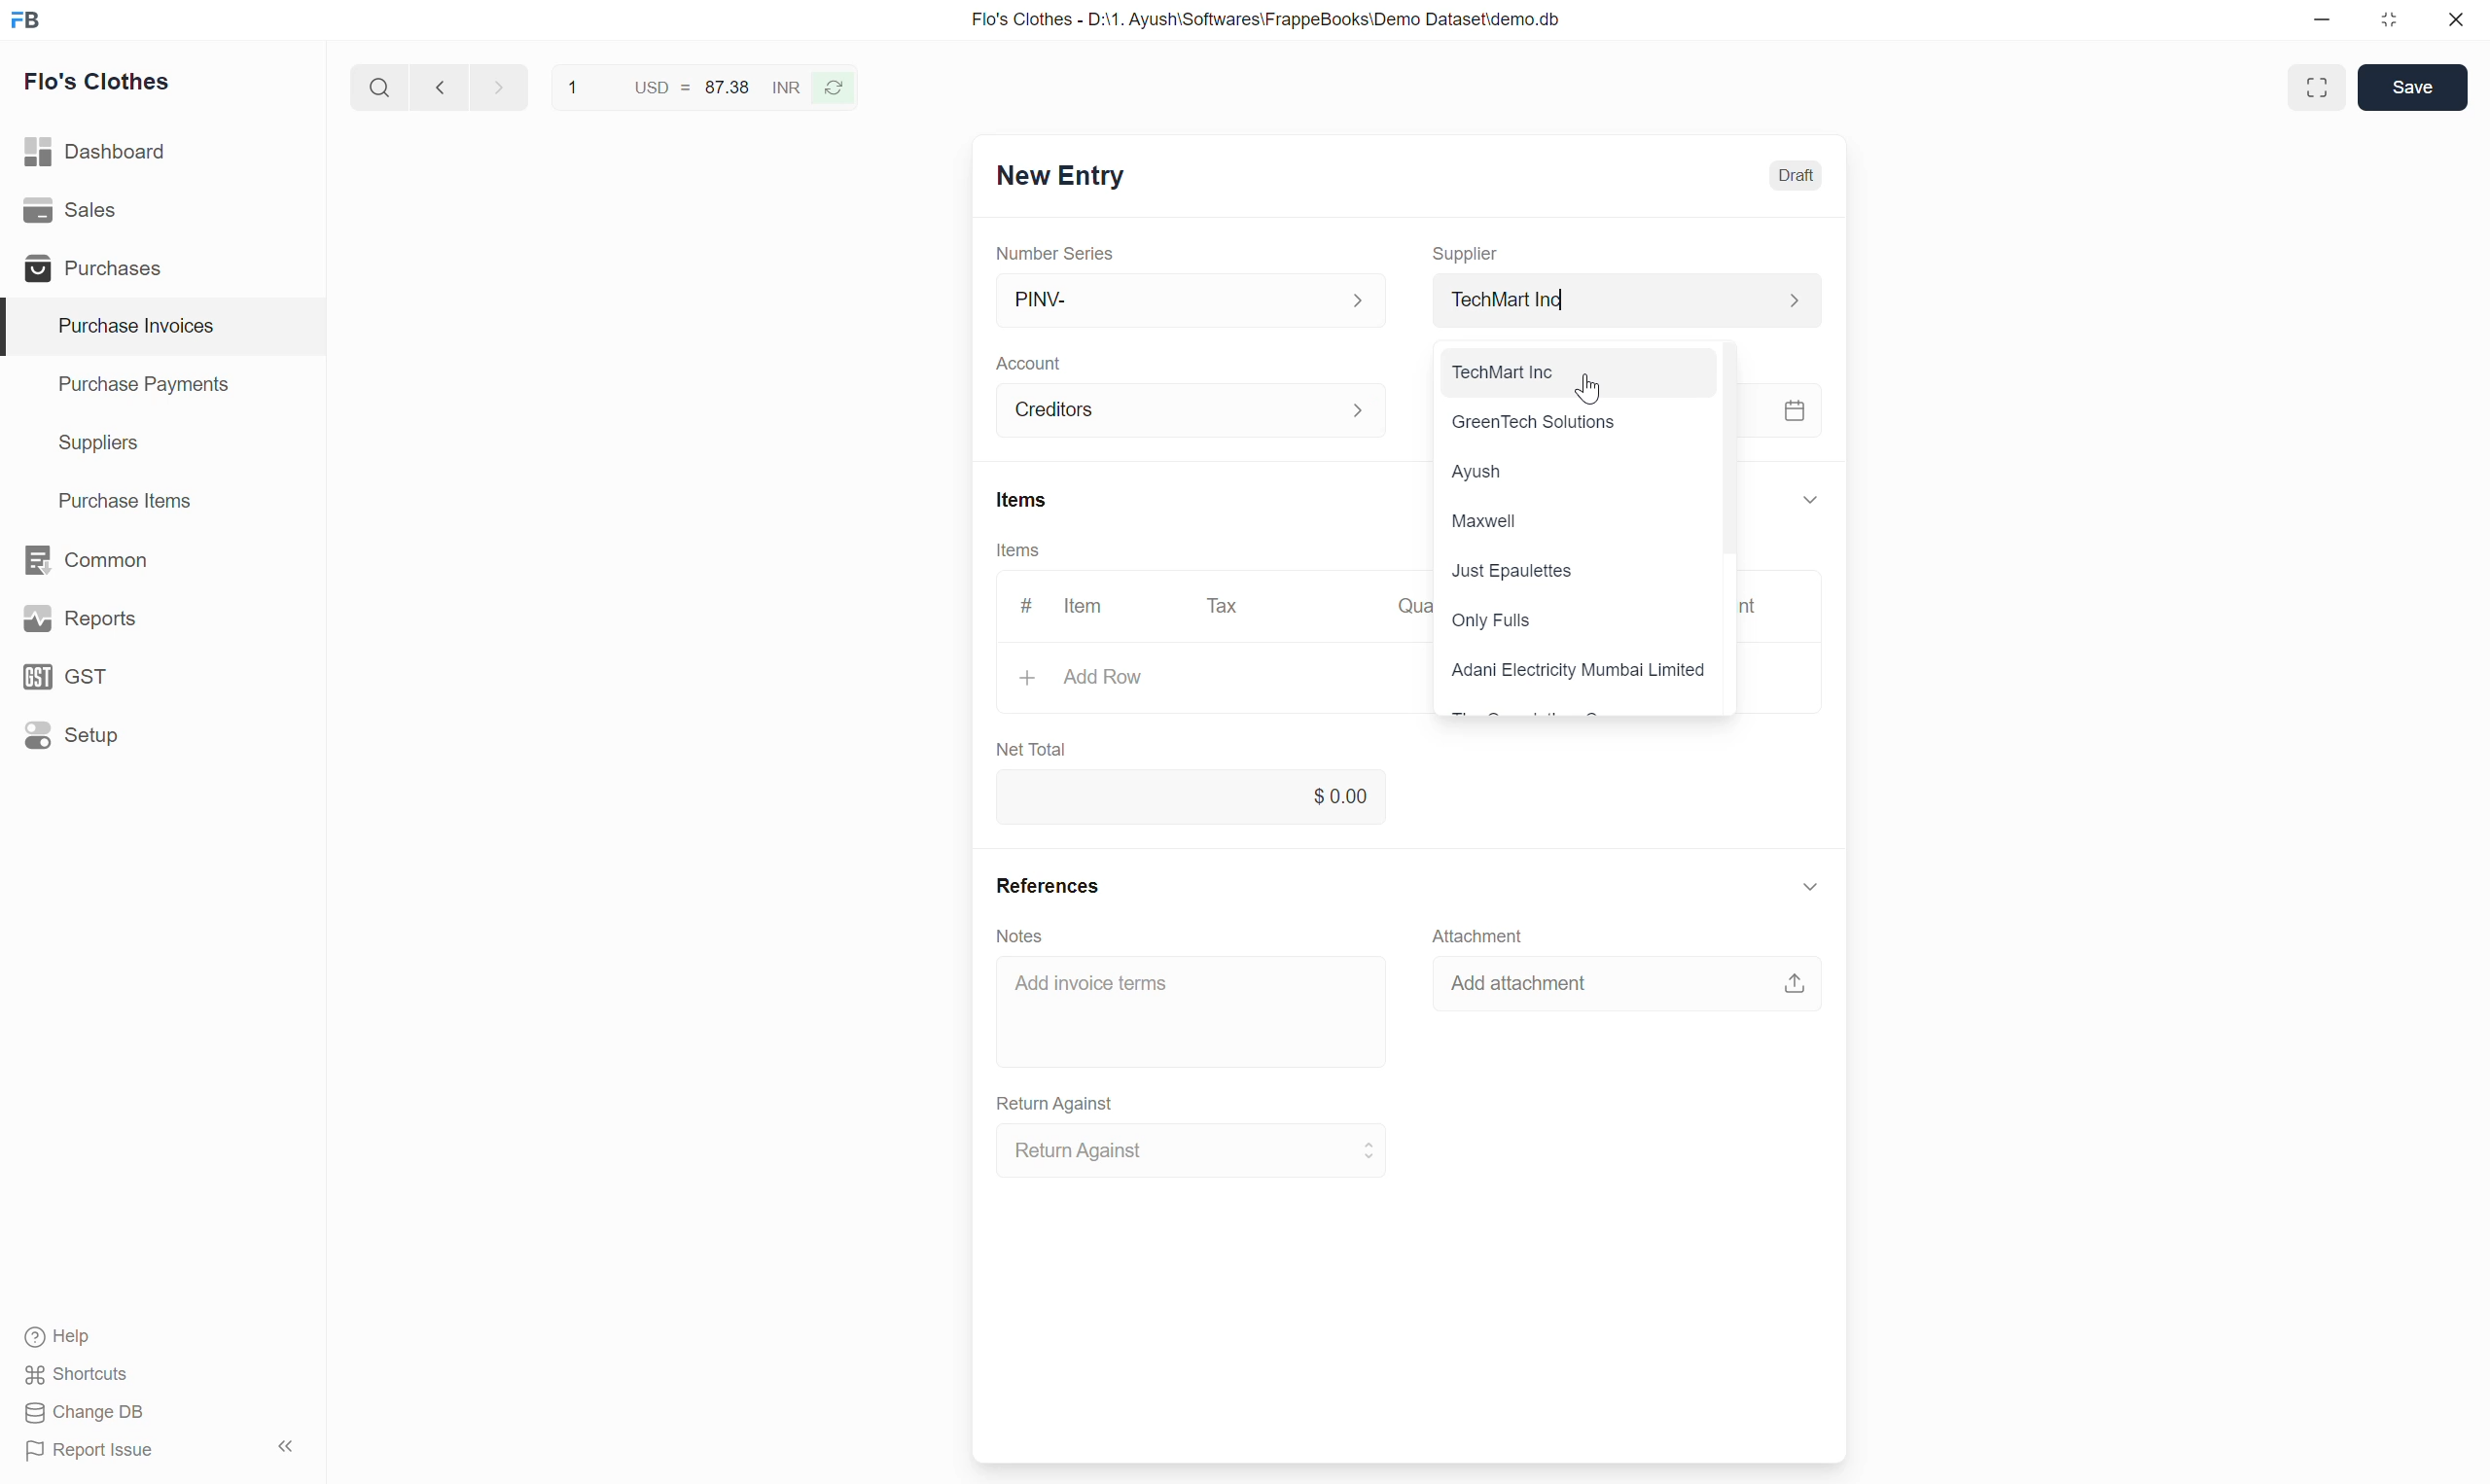 This screenshot has width=2490, height=1484. I want to click on Add attachment , so click(1624, 987).